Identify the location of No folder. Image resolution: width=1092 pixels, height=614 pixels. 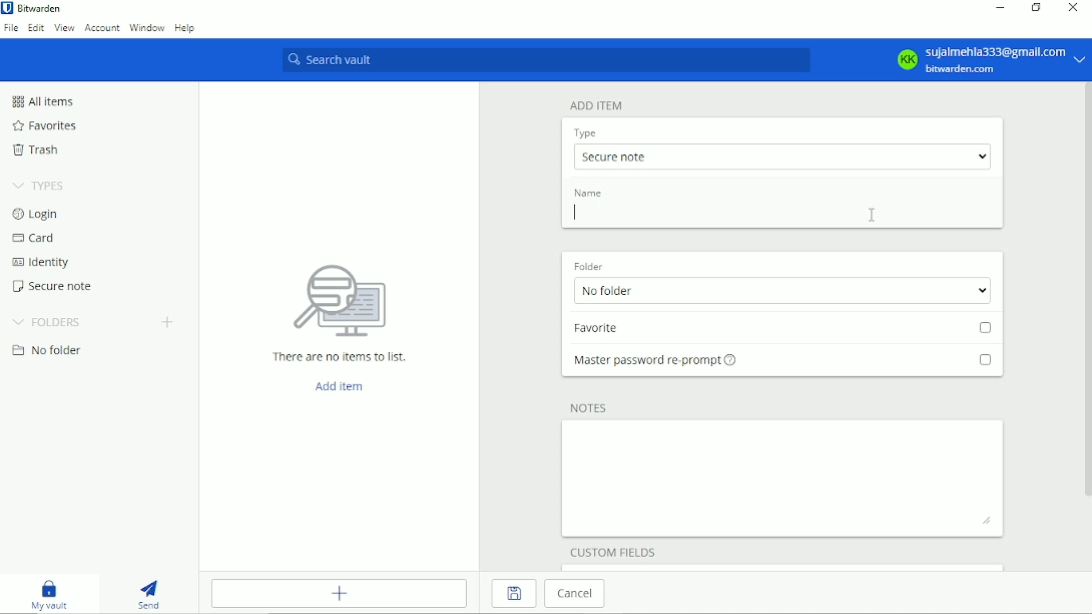
(779, 291).